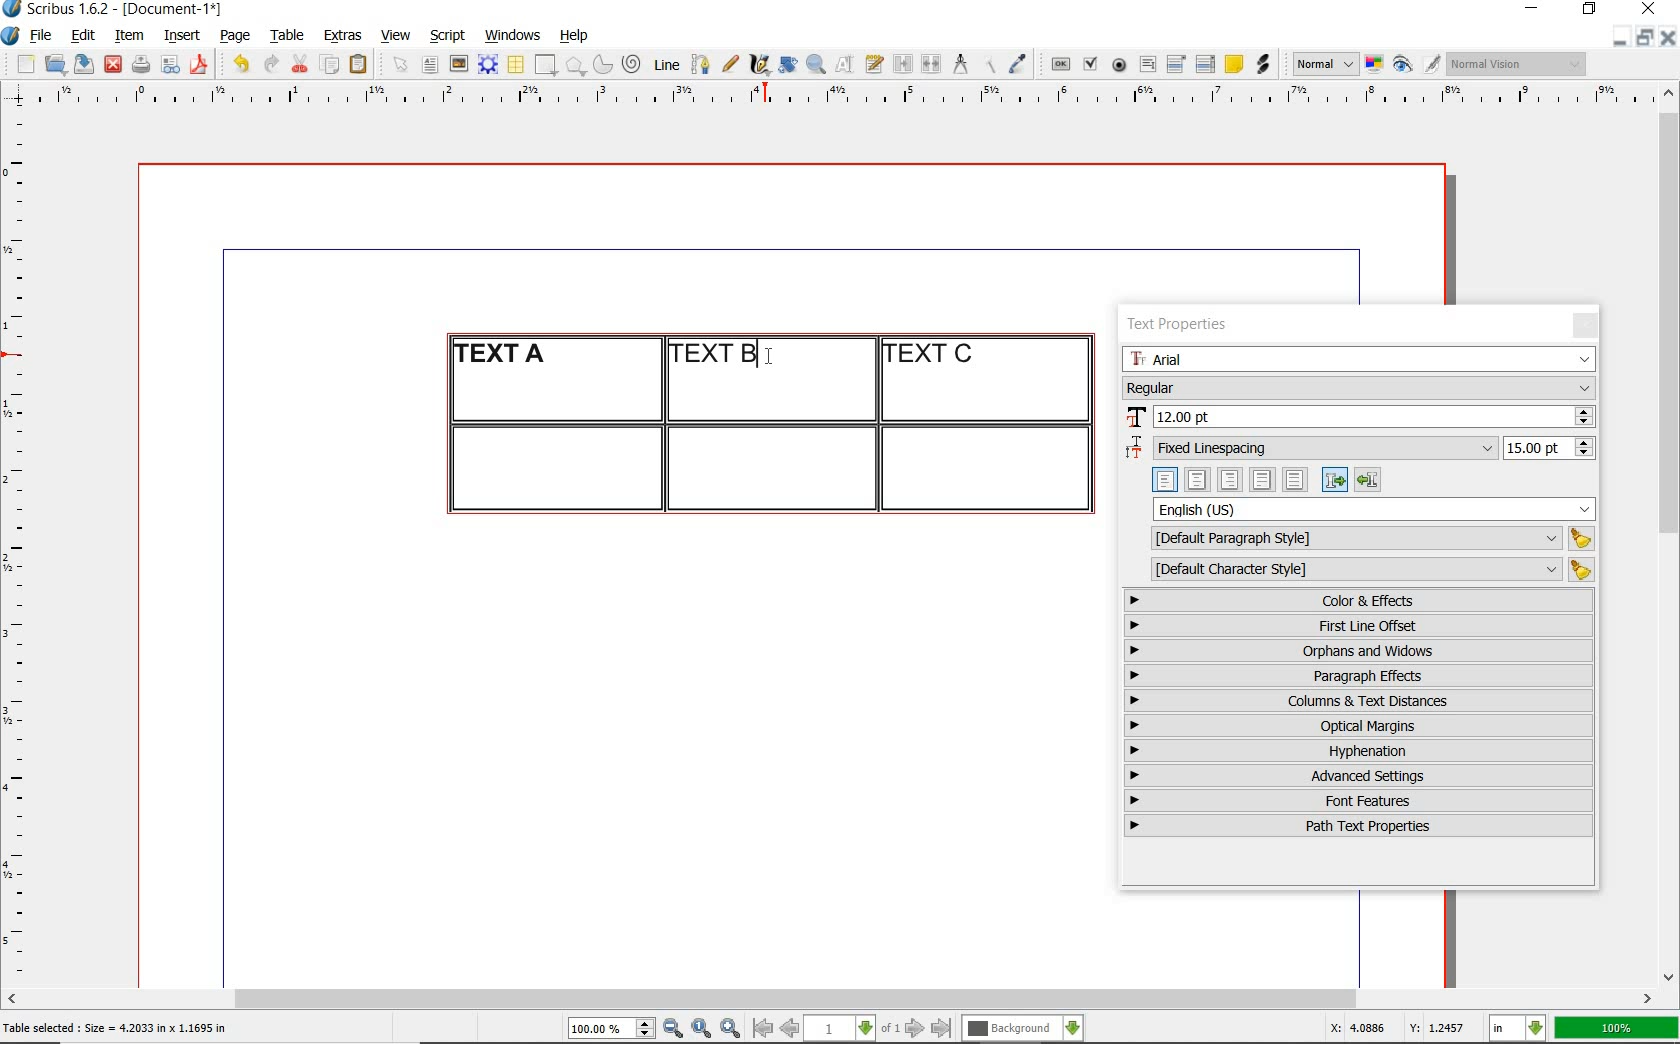  What do you see at coordinates (429, 66) in the screenshot?
I see `text frame` at bounding box center [429, 66].